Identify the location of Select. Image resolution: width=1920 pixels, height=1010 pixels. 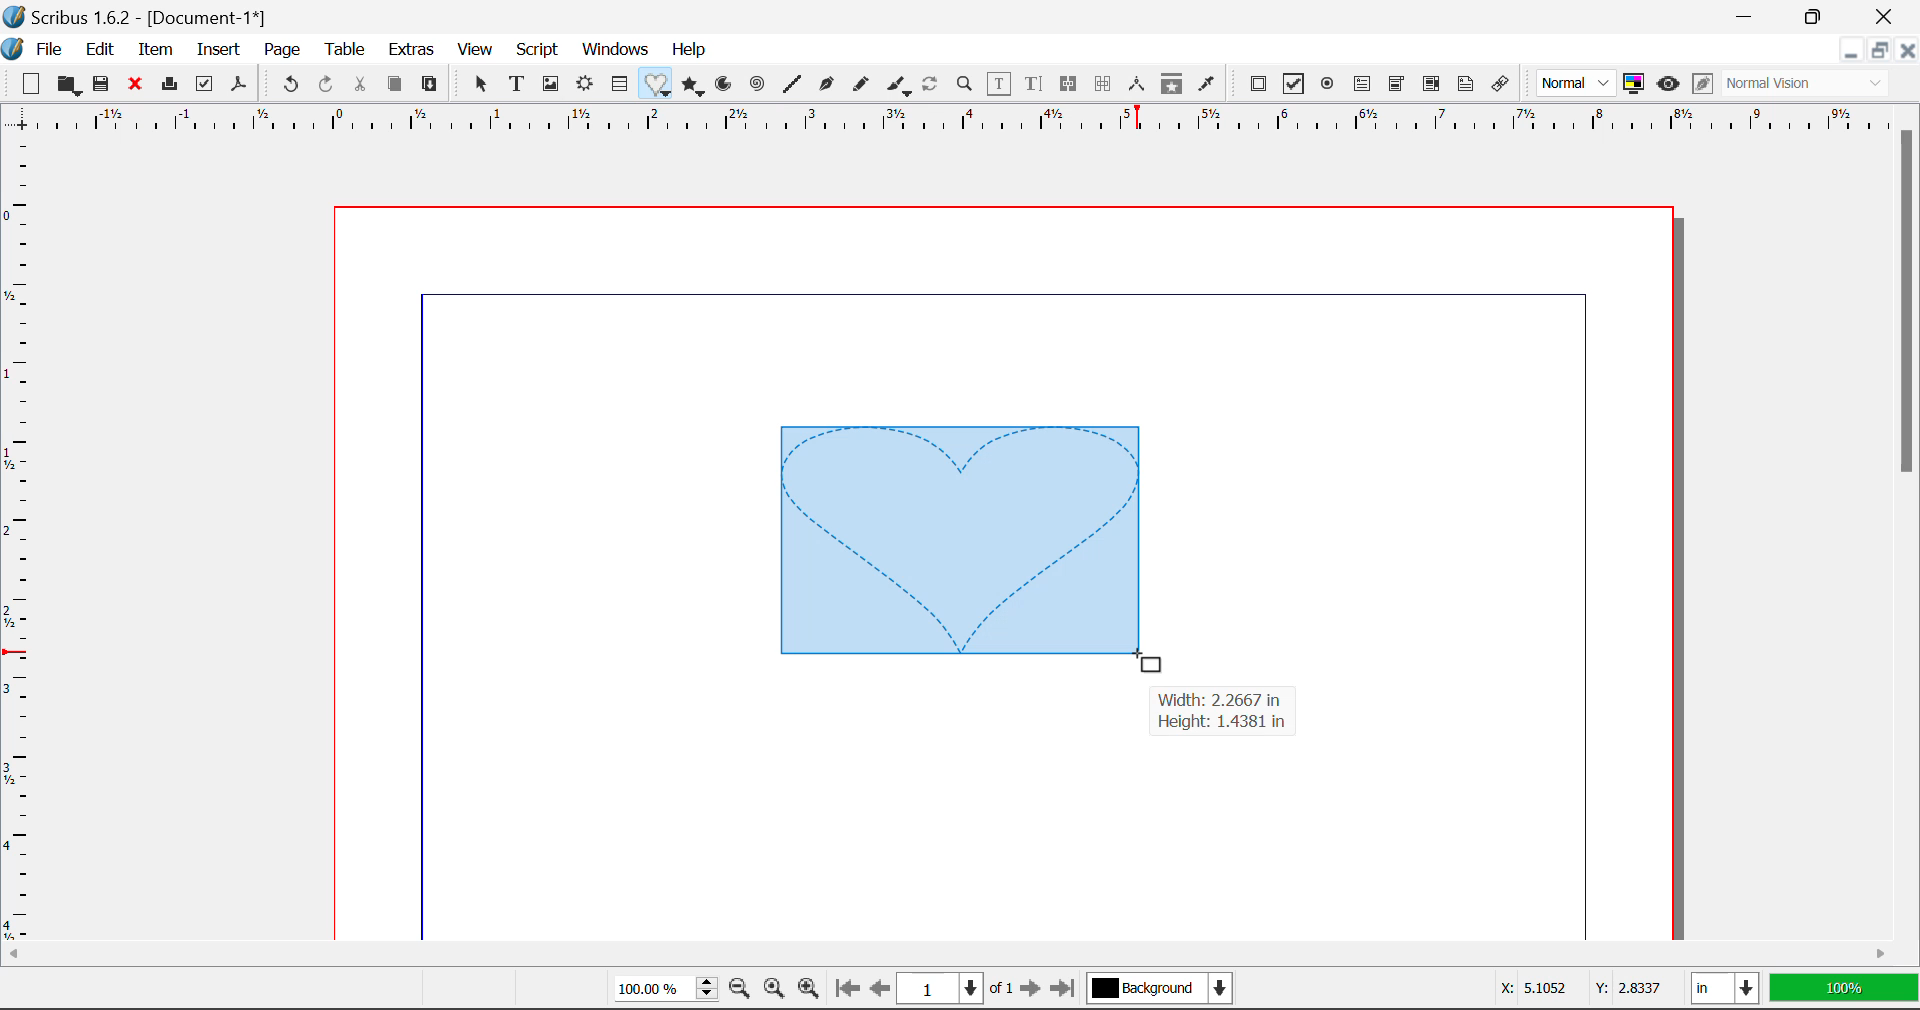
(481, 84).